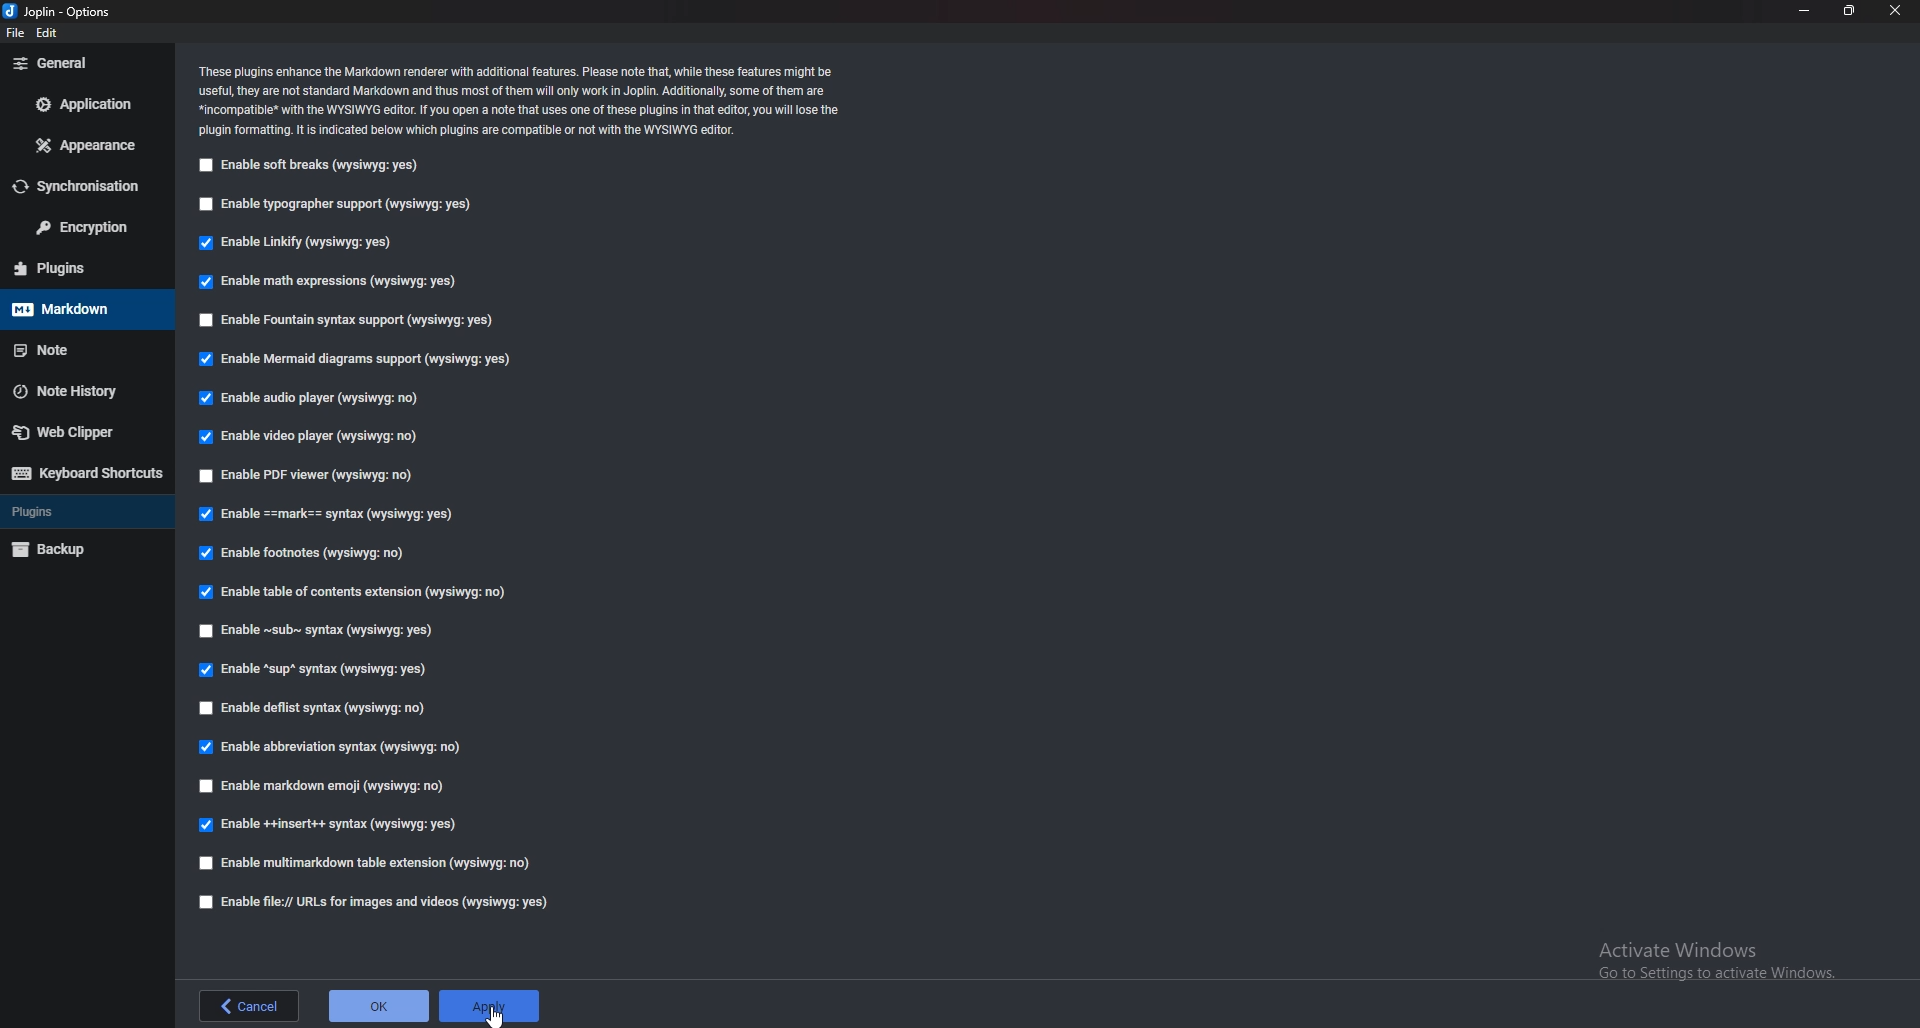 The height and width of the screenshot is (1028, 1920). I want to click on Enable insert syntax, so click(332, 827).